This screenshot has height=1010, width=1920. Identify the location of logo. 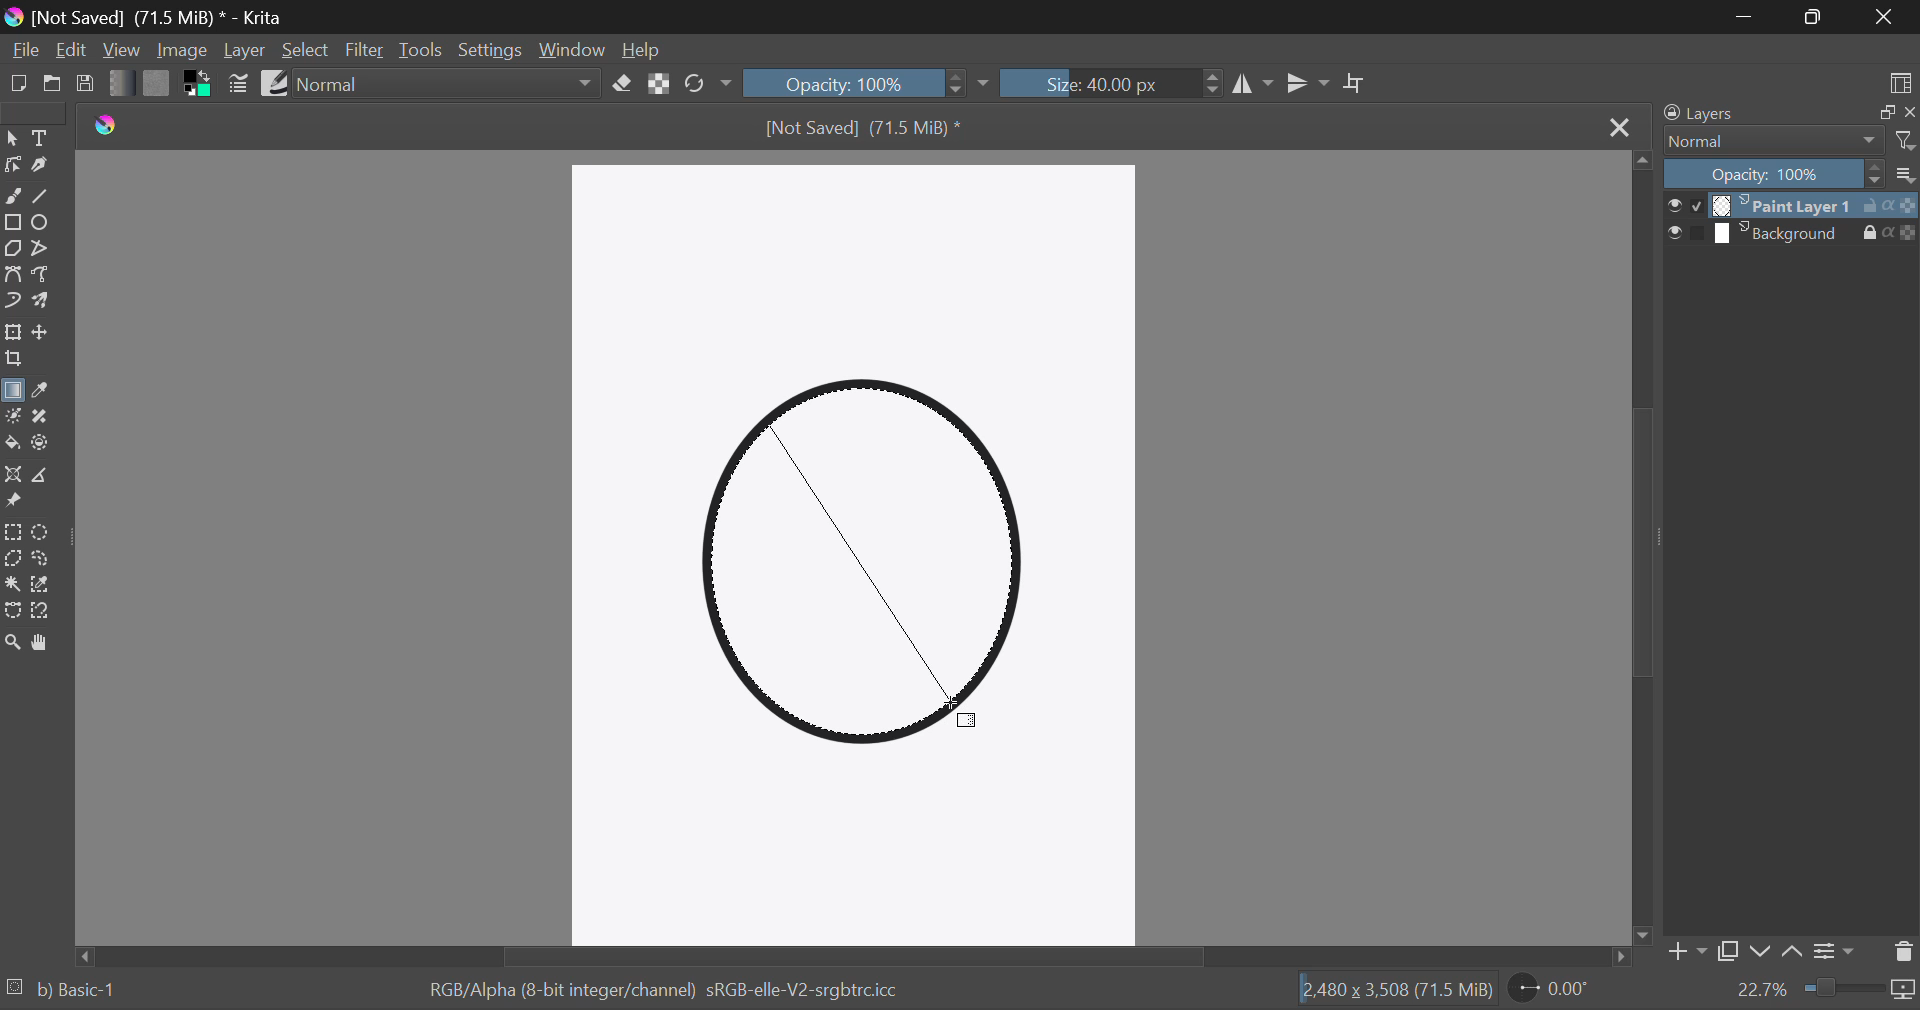
(105, 128).